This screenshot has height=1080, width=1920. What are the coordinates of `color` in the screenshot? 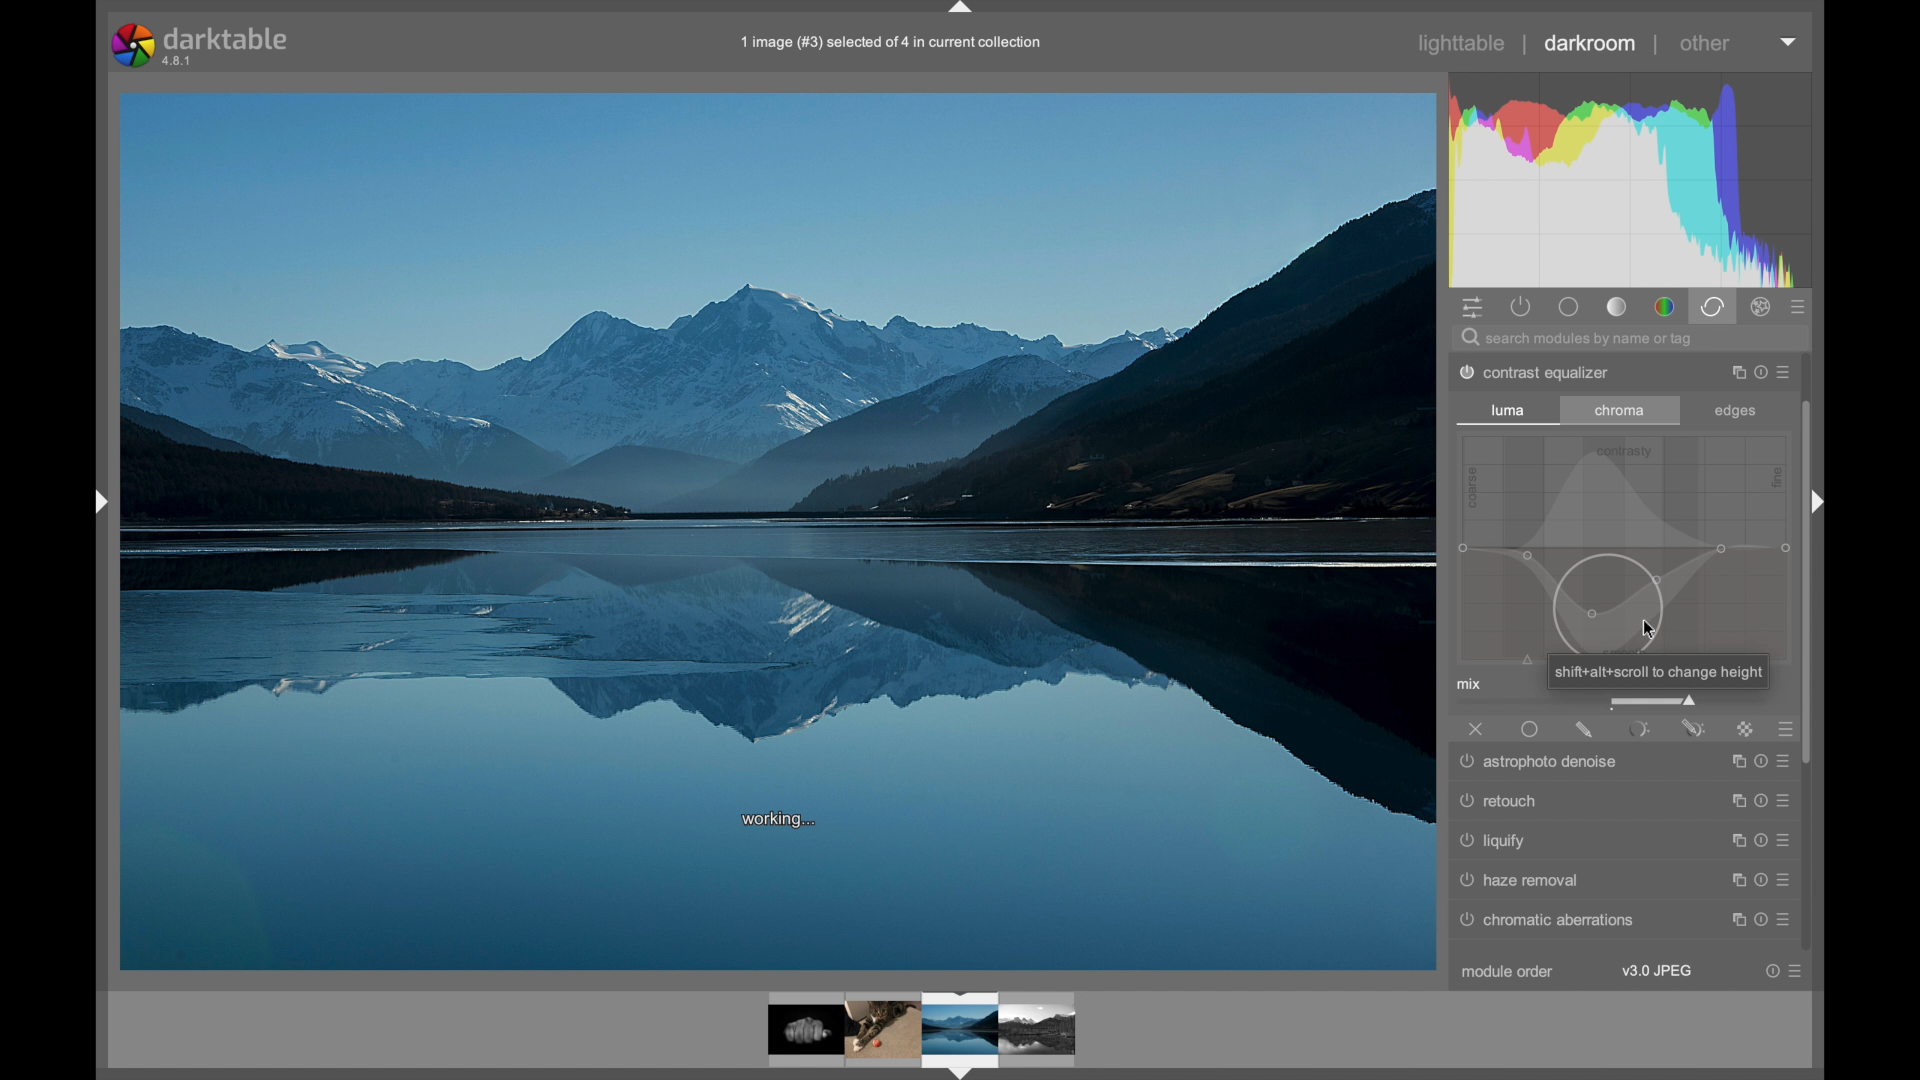 It's located at (1664, 306).